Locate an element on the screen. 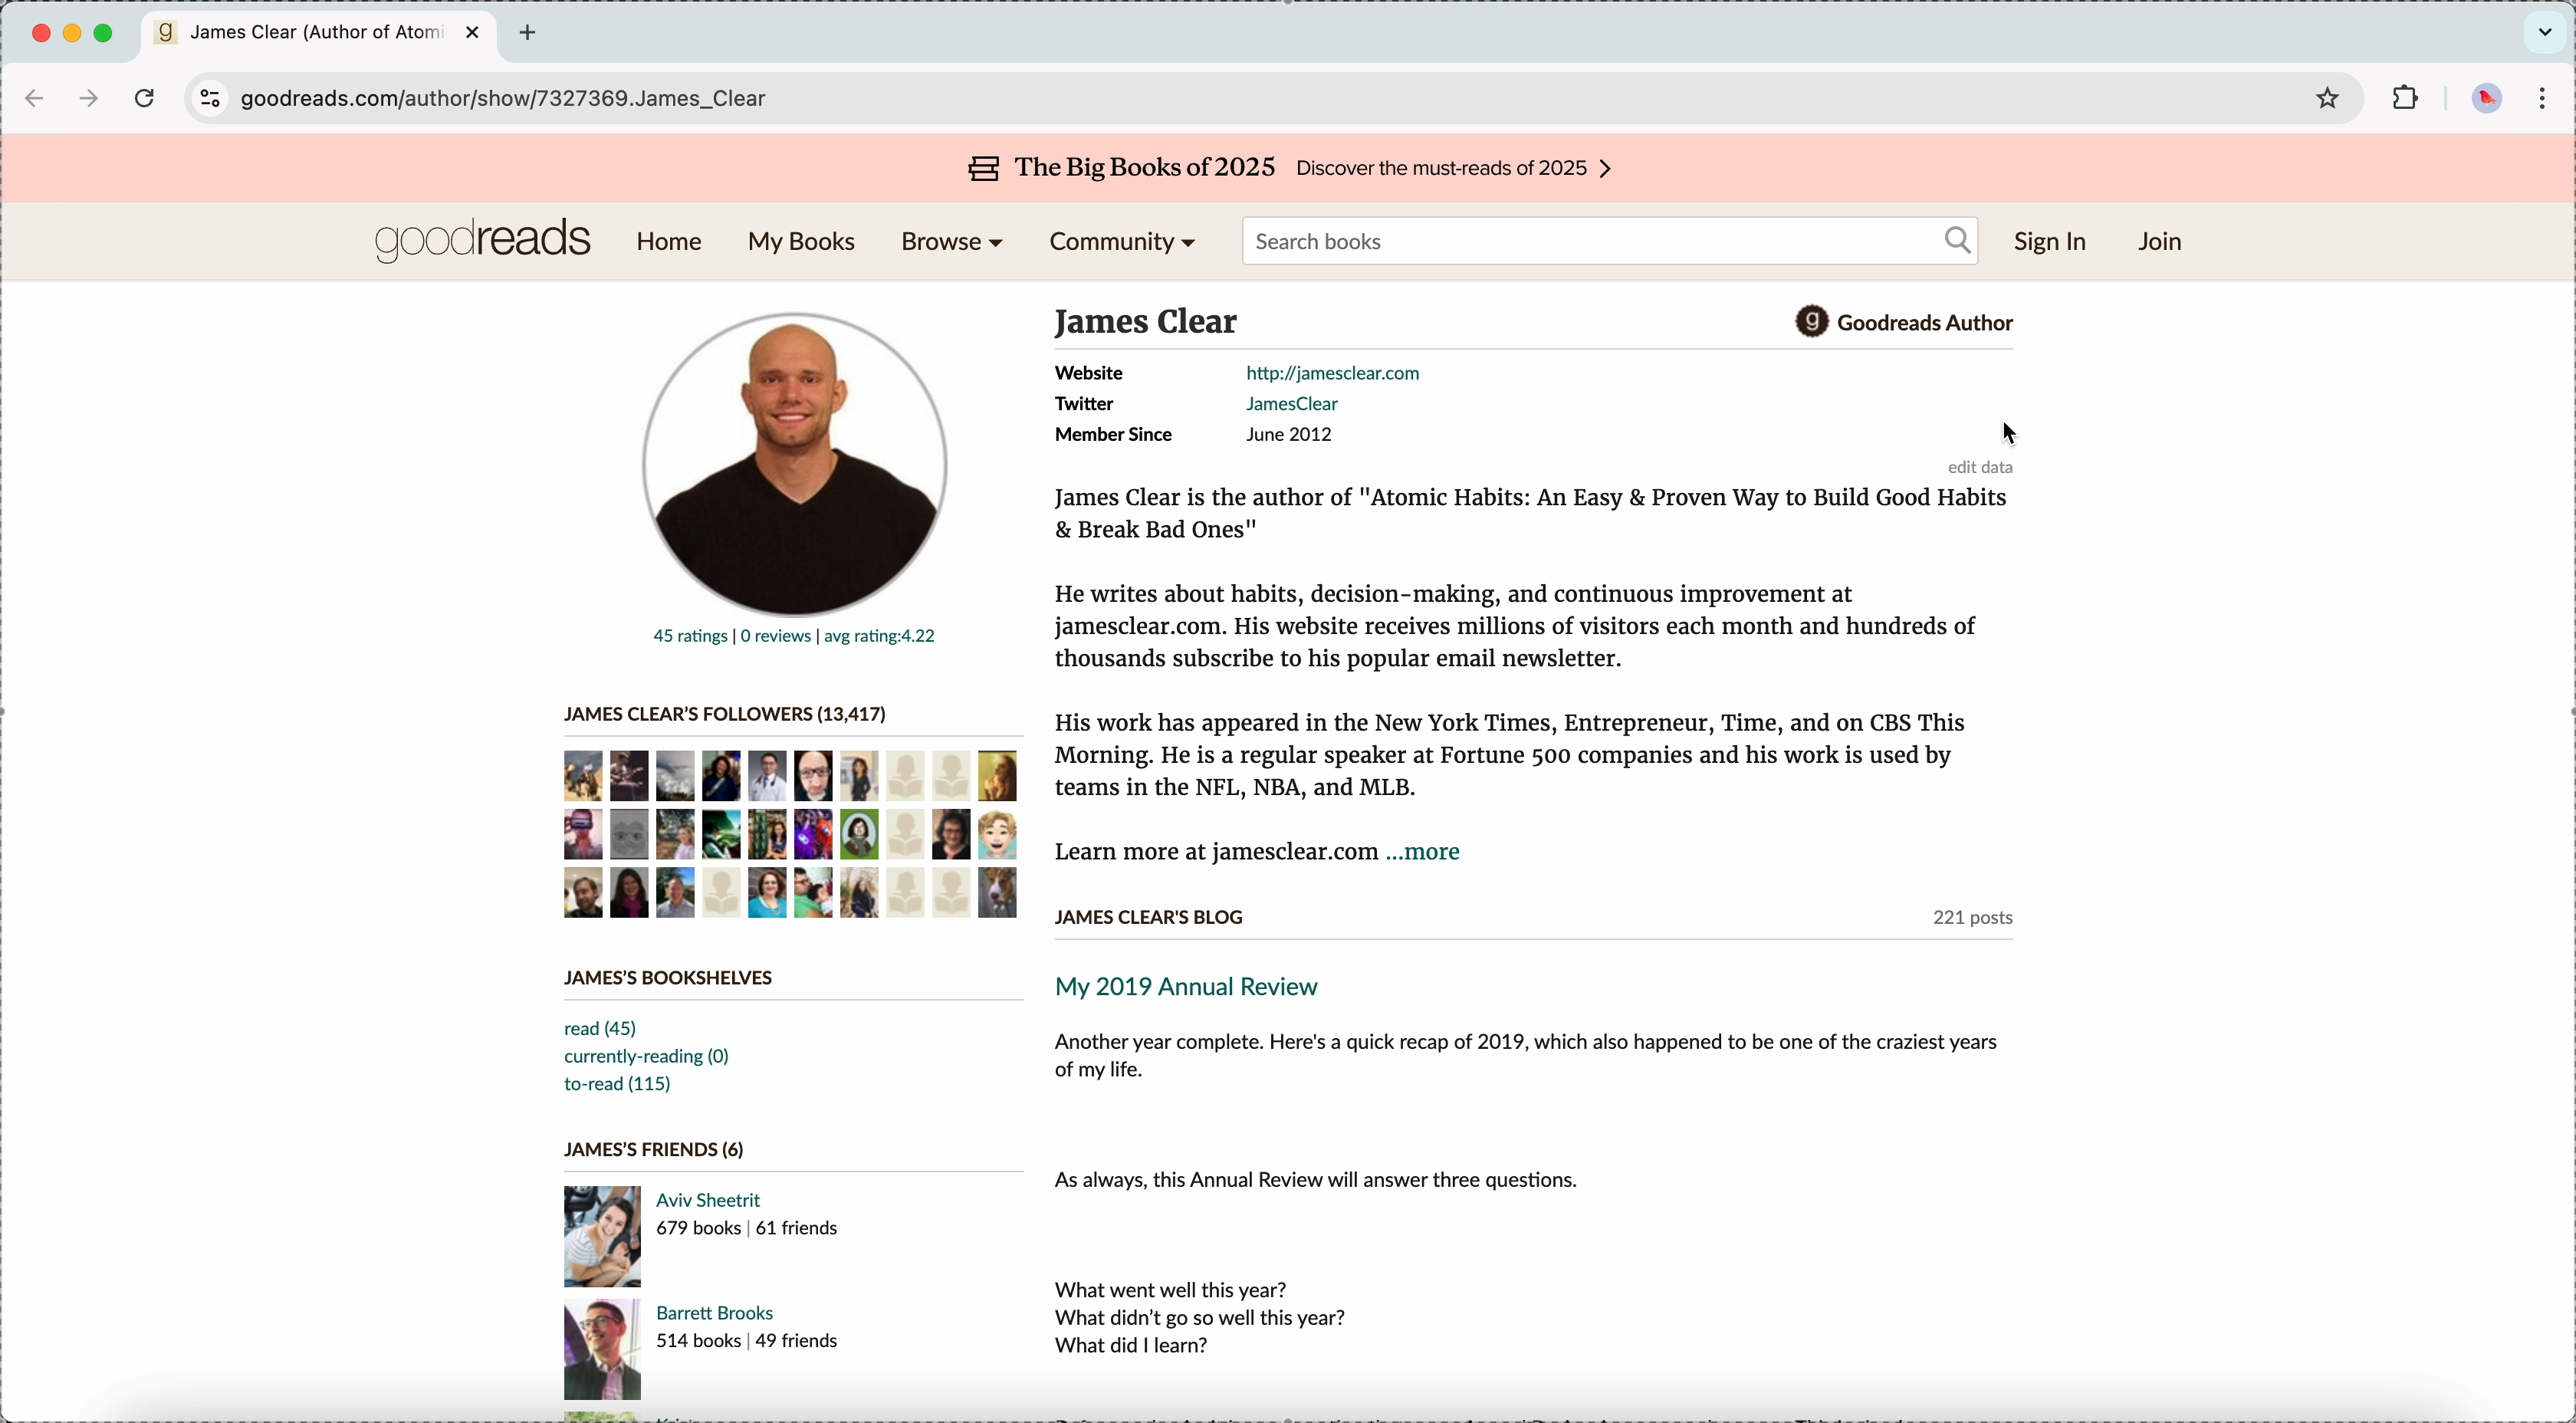 The image size is (2576, 1423). 514 books | 49 friends is located at coordinates (749, 1340).